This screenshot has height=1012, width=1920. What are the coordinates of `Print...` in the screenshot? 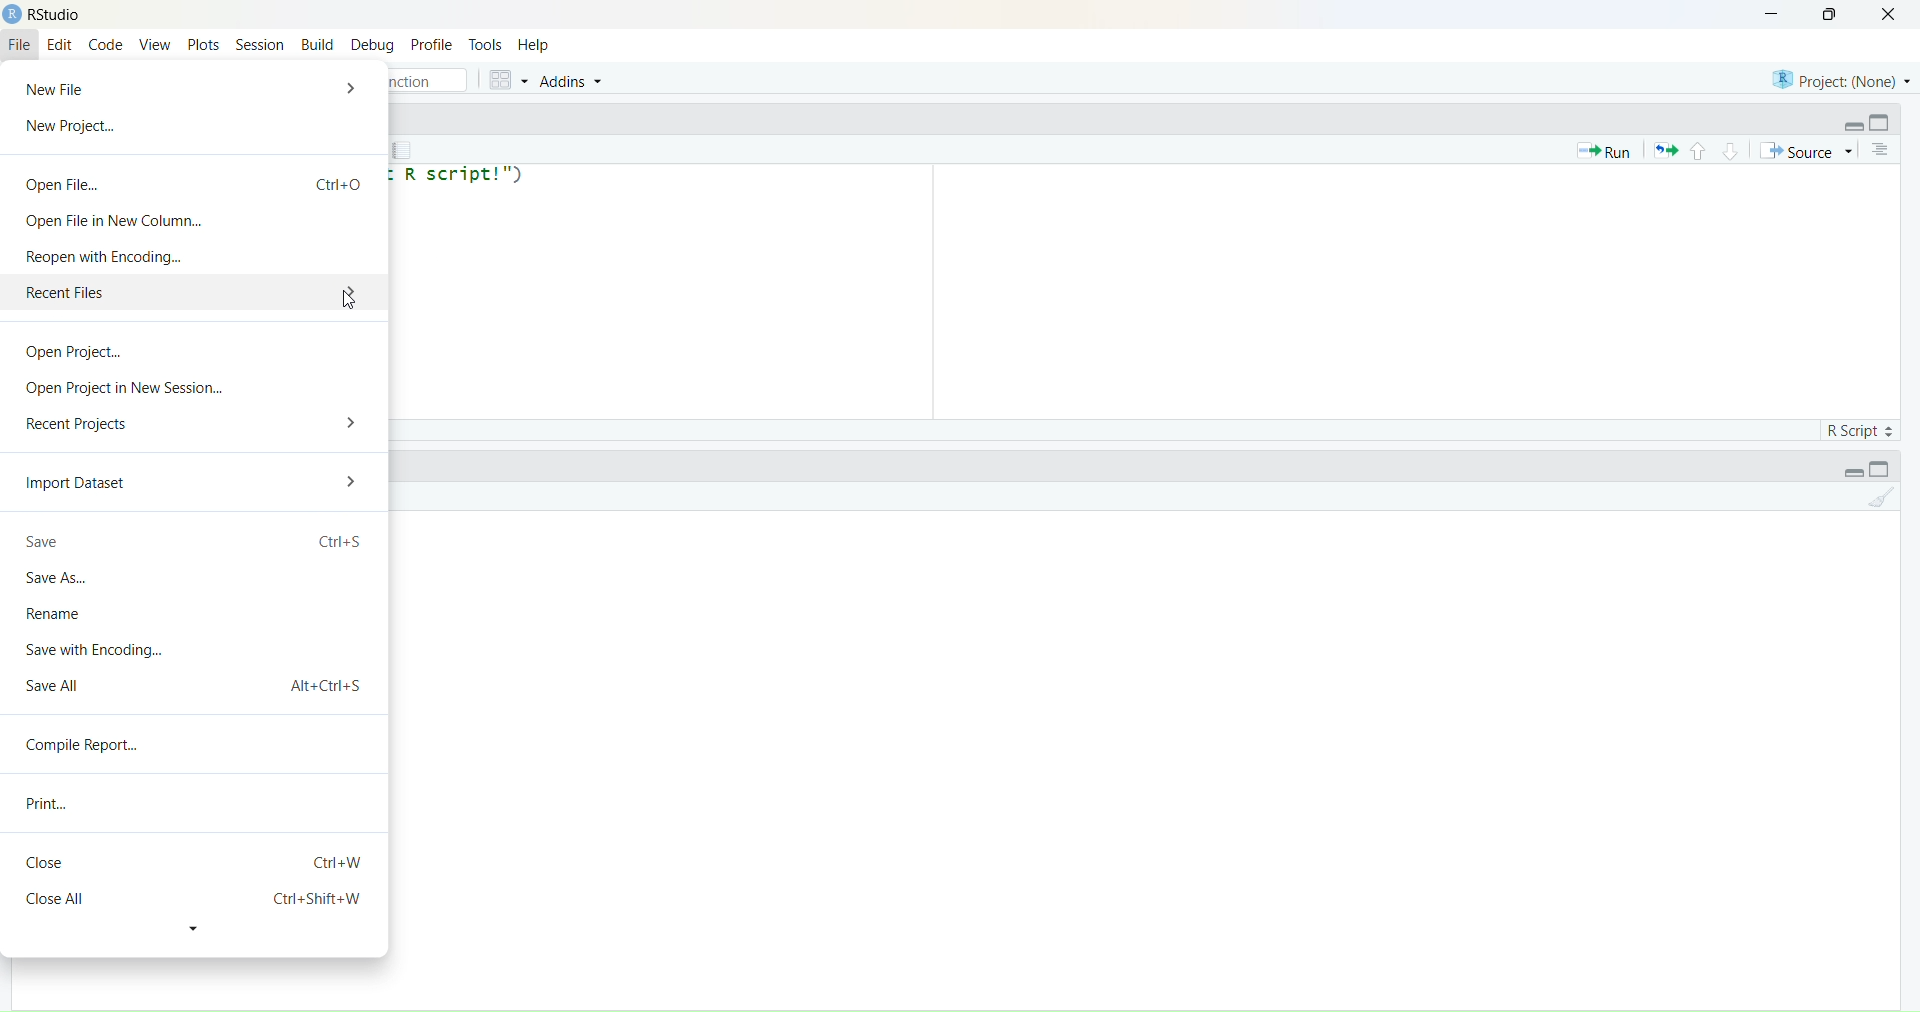 It's located at (53, 803).